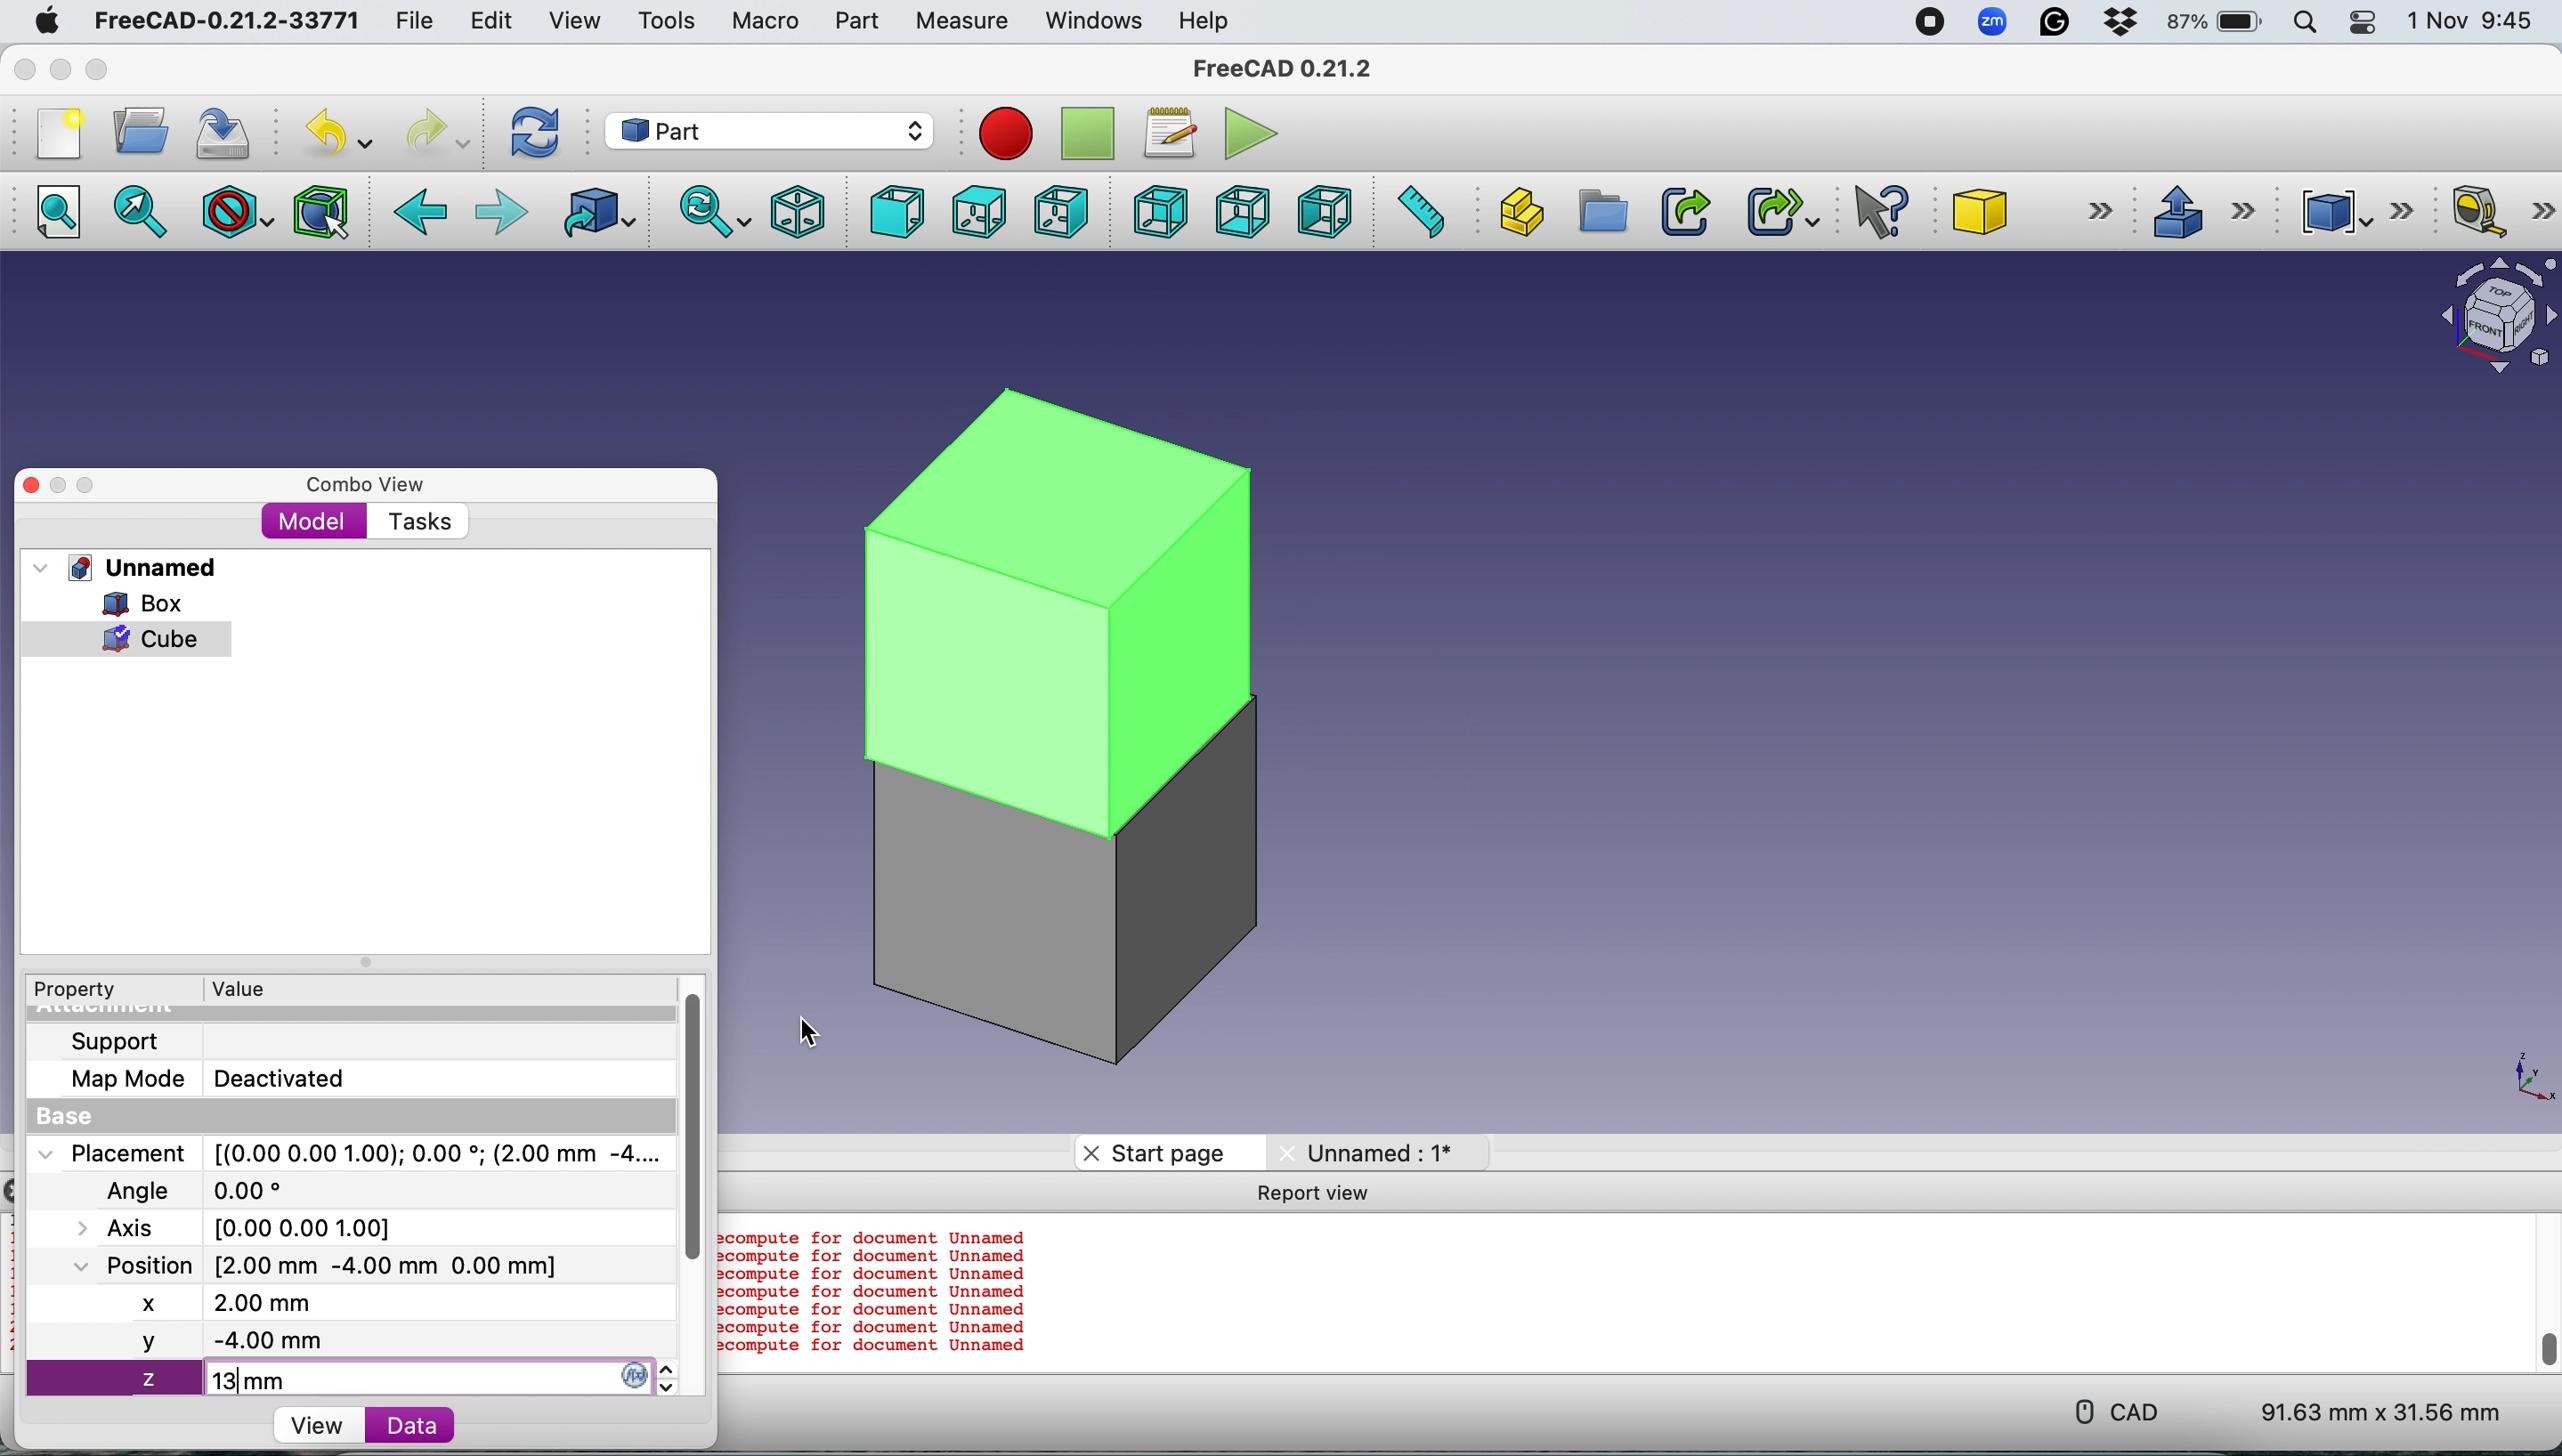  Describe the element at coordinates (2366, 23) in the screenshot. I see `Control center` at that location.